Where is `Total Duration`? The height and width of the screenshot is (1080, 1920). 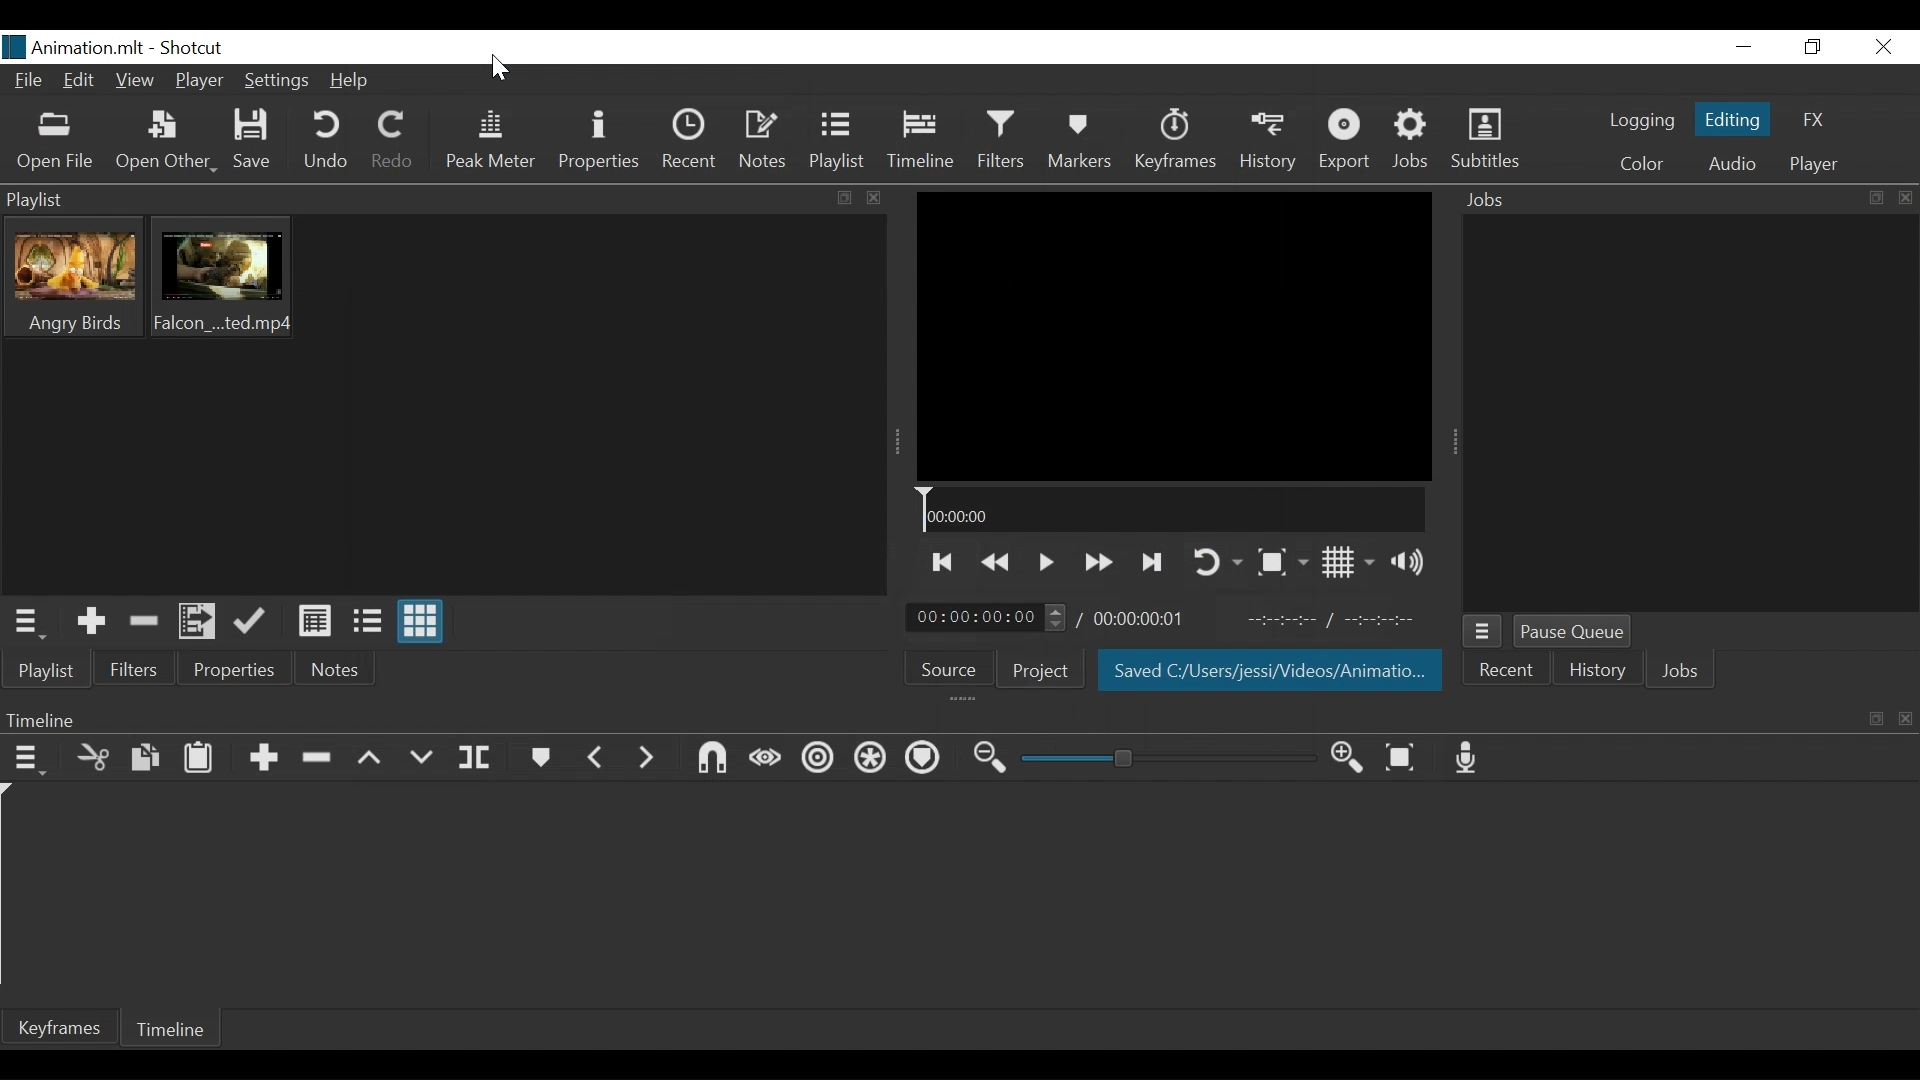 Total Duration is located at coordinates (1151, 619).